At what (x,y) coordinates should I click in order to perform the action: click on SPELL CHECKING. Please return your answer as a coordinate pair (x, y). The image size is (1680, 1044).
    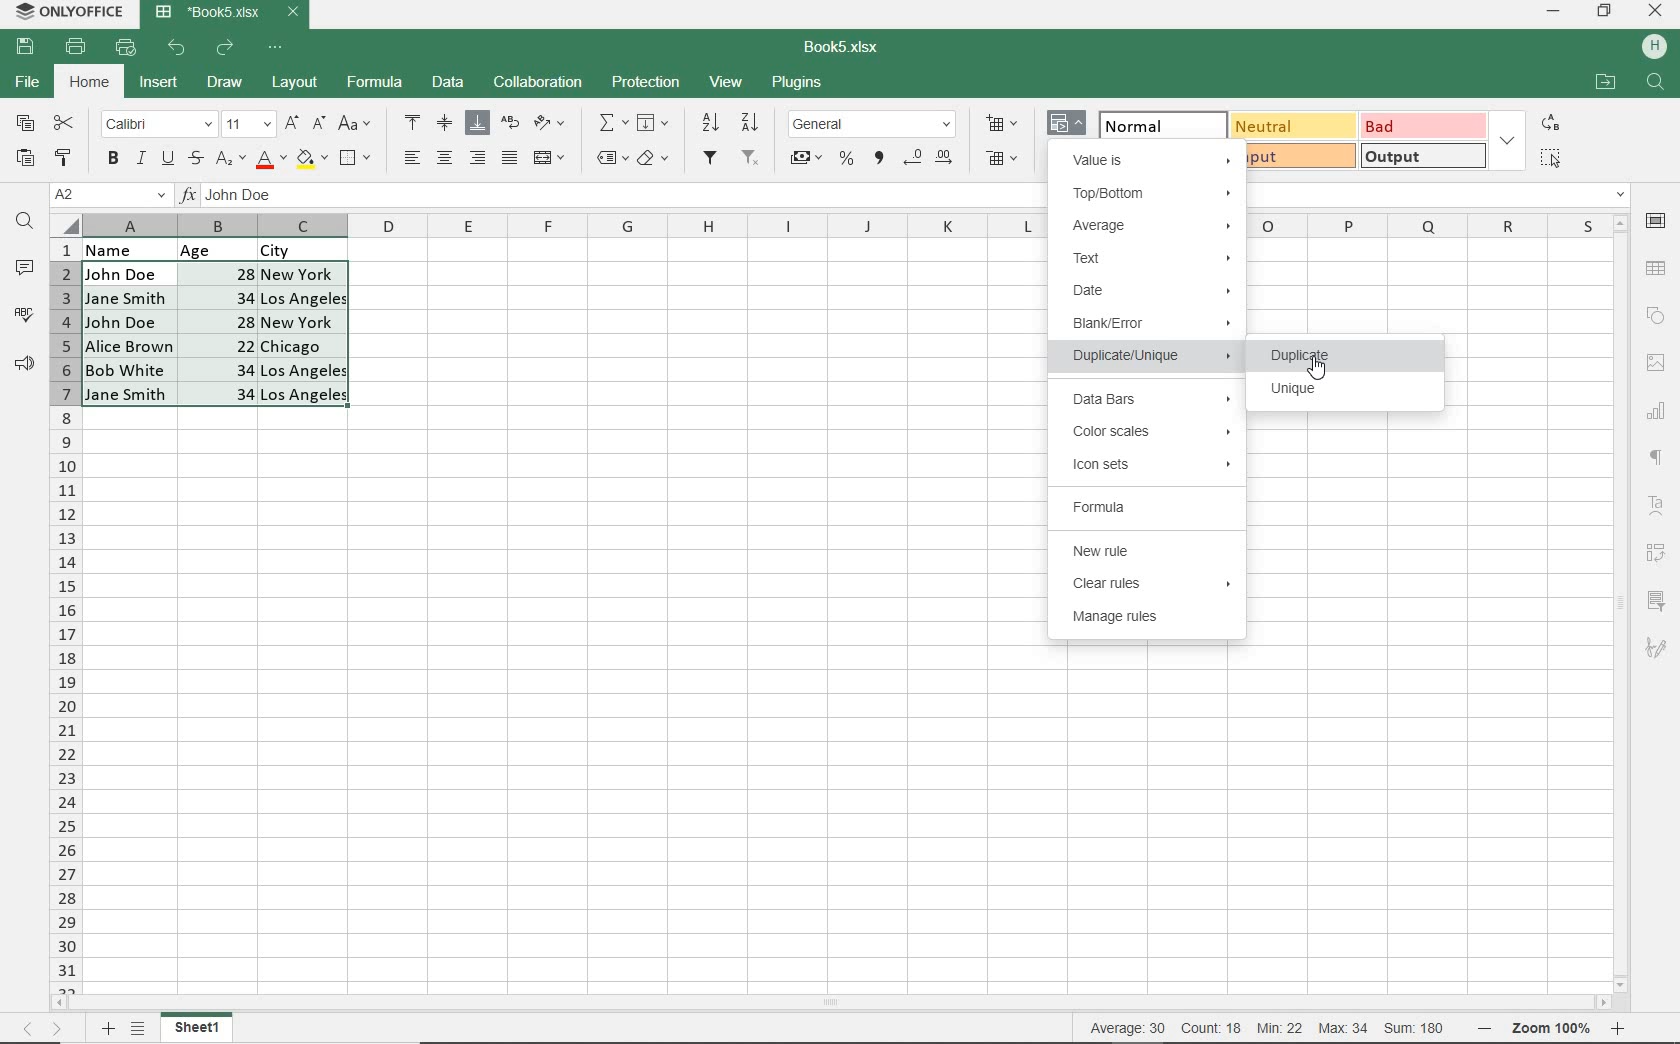
    Looking at the image, I should click on (24, 315).